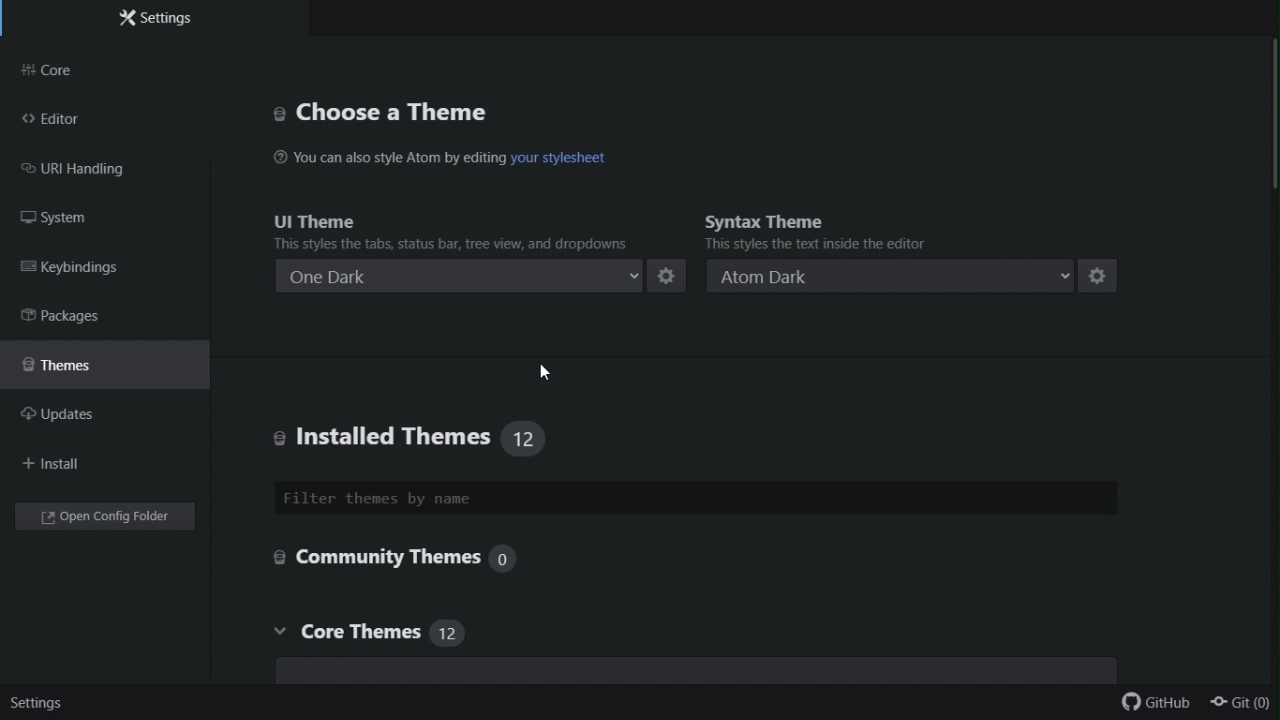  What do you see at coordinates (107, 519) in the screenshot?
I see `Open config folder` at bounding box center [107, 519].